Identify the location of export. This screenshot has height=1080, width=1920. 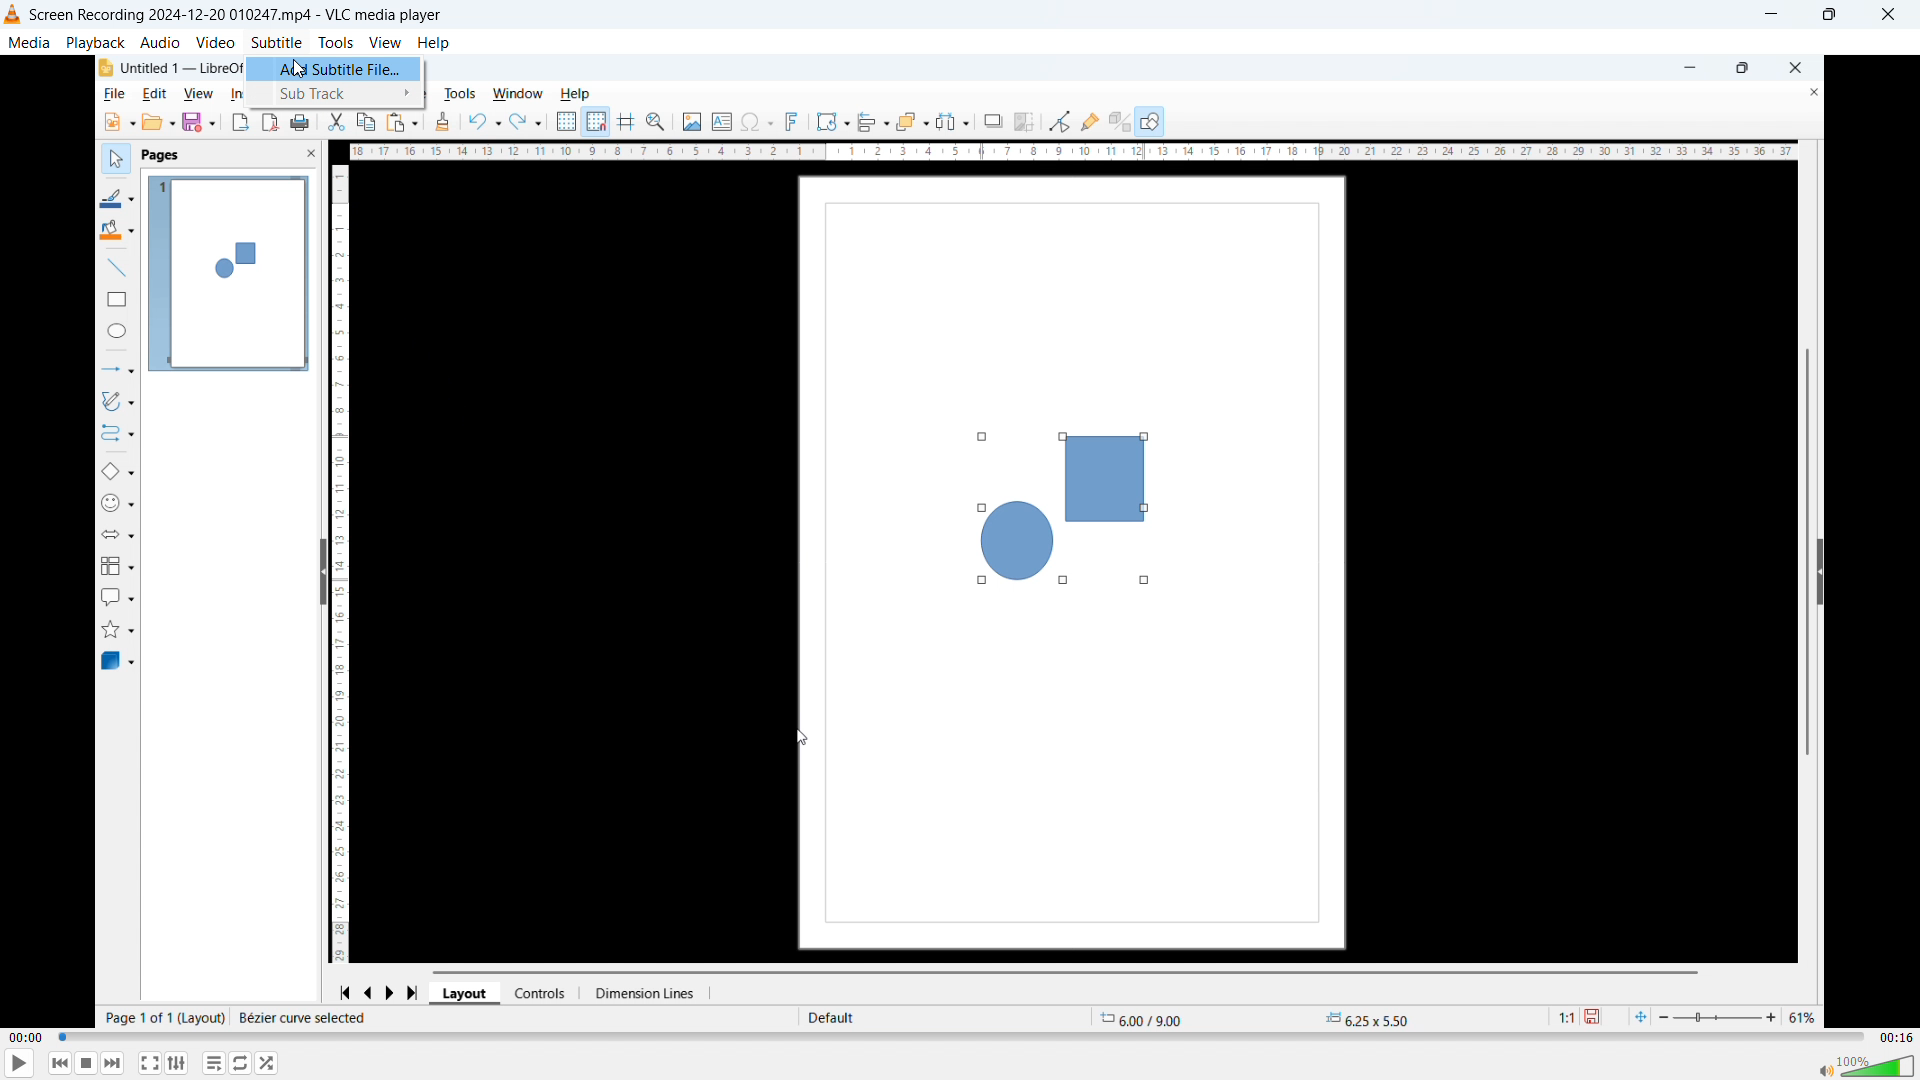
(239, 123).